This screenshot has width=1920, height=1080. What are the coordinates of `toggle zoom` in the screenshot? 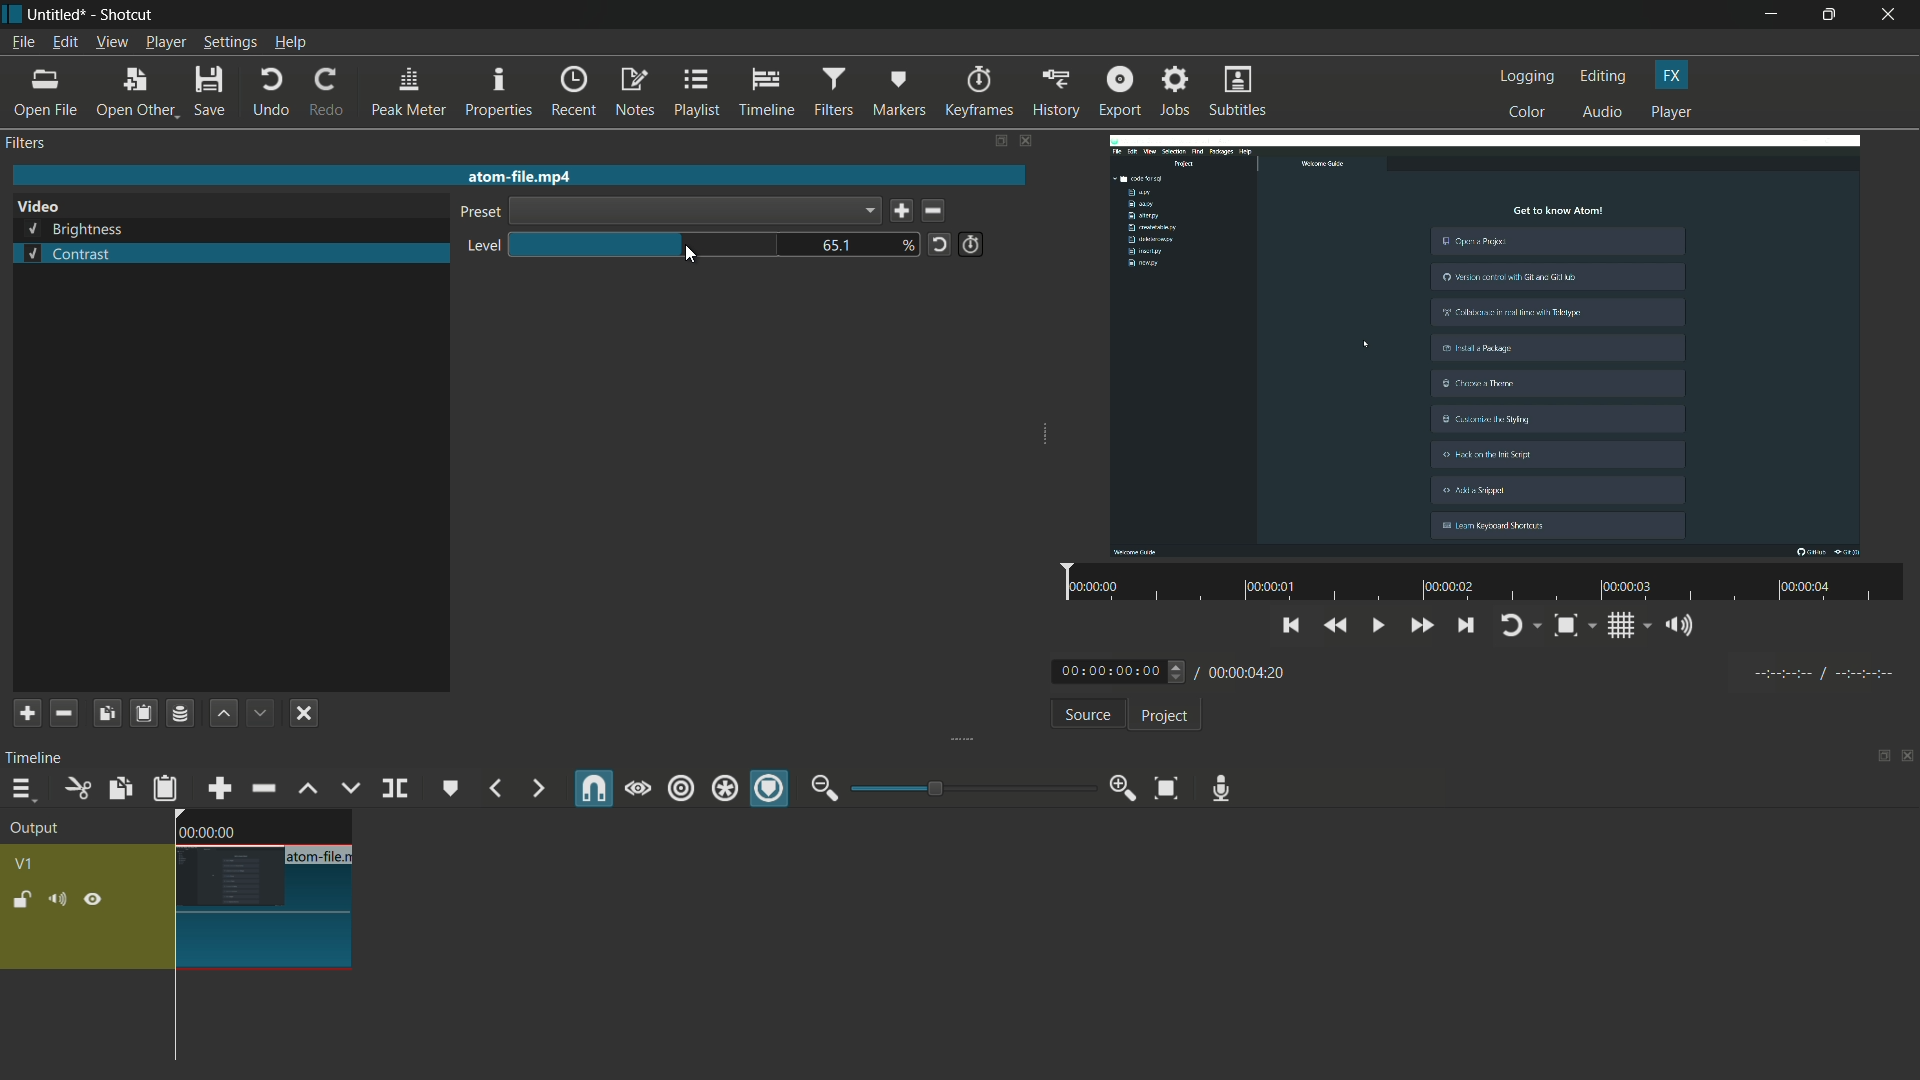 It's located at (1573, 627).